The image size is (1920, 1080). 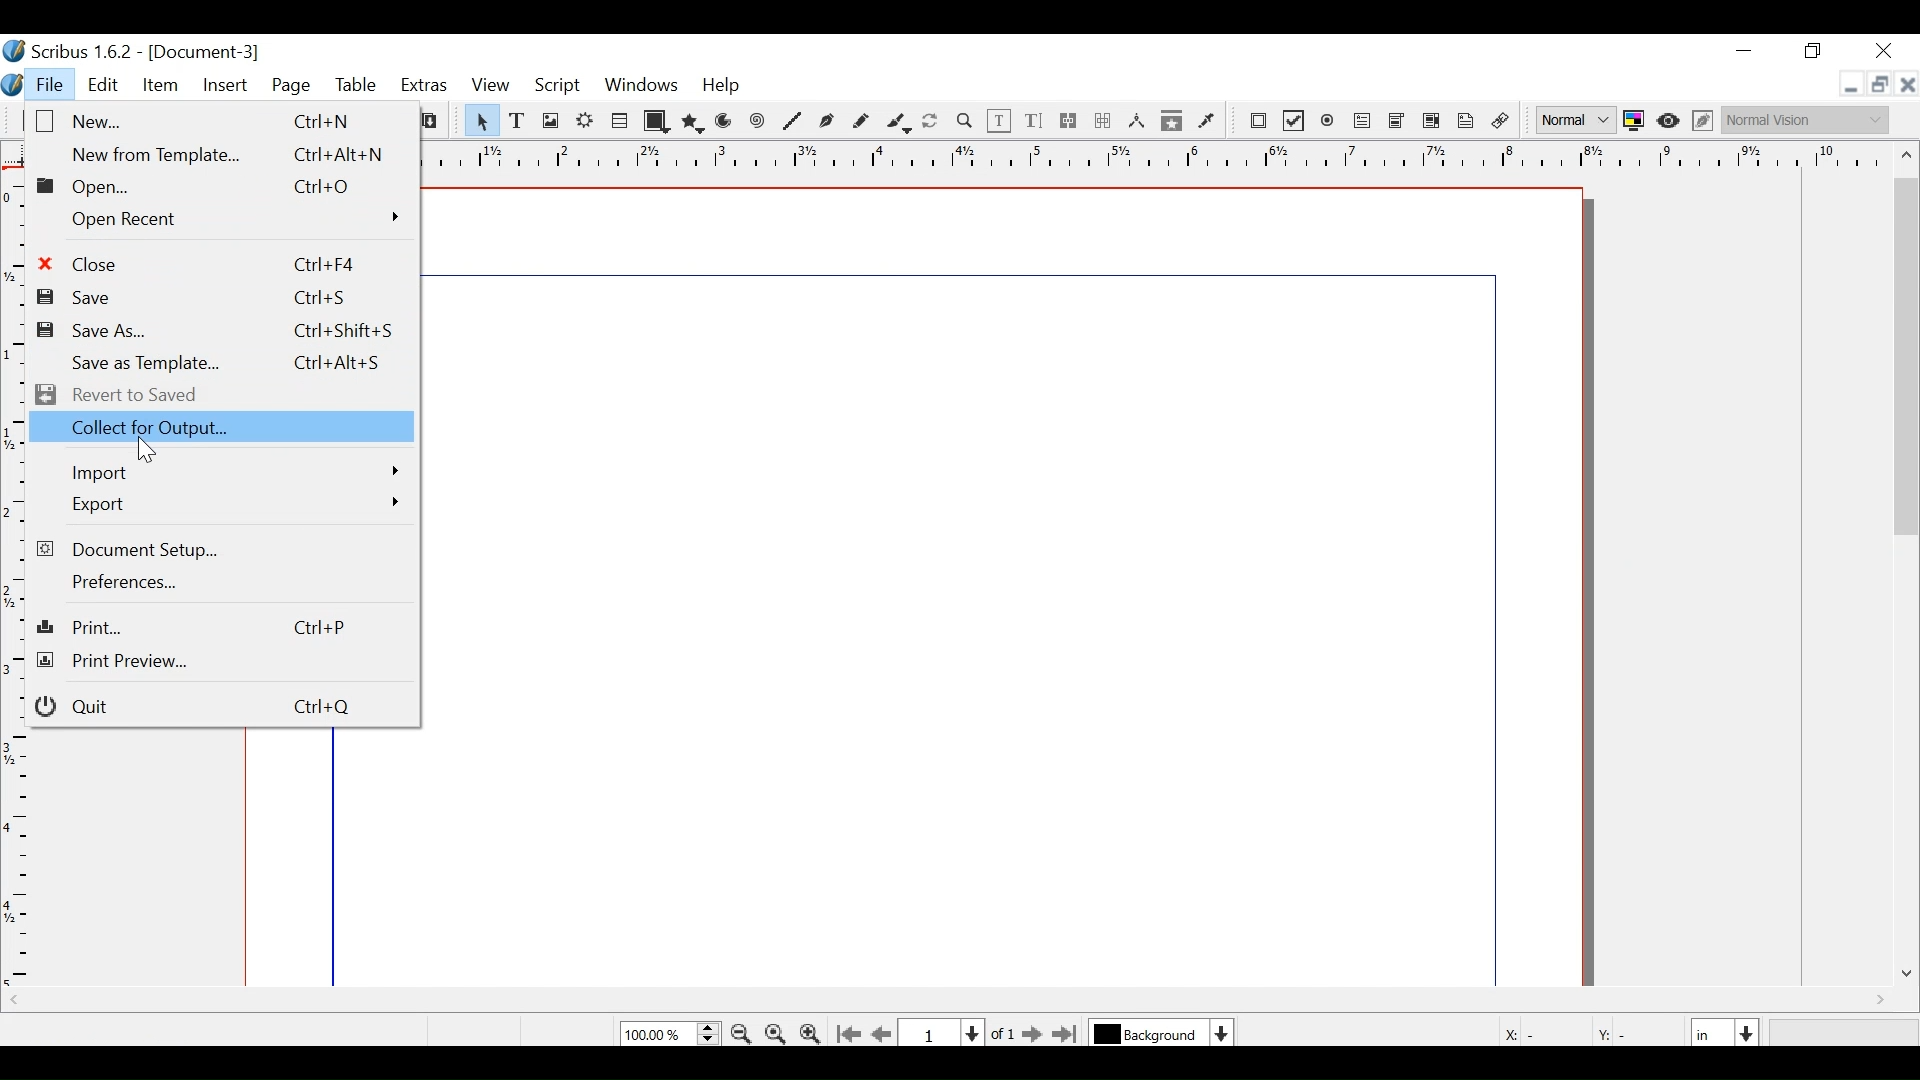 I want to click on Shape , so click(x=656, y=121).